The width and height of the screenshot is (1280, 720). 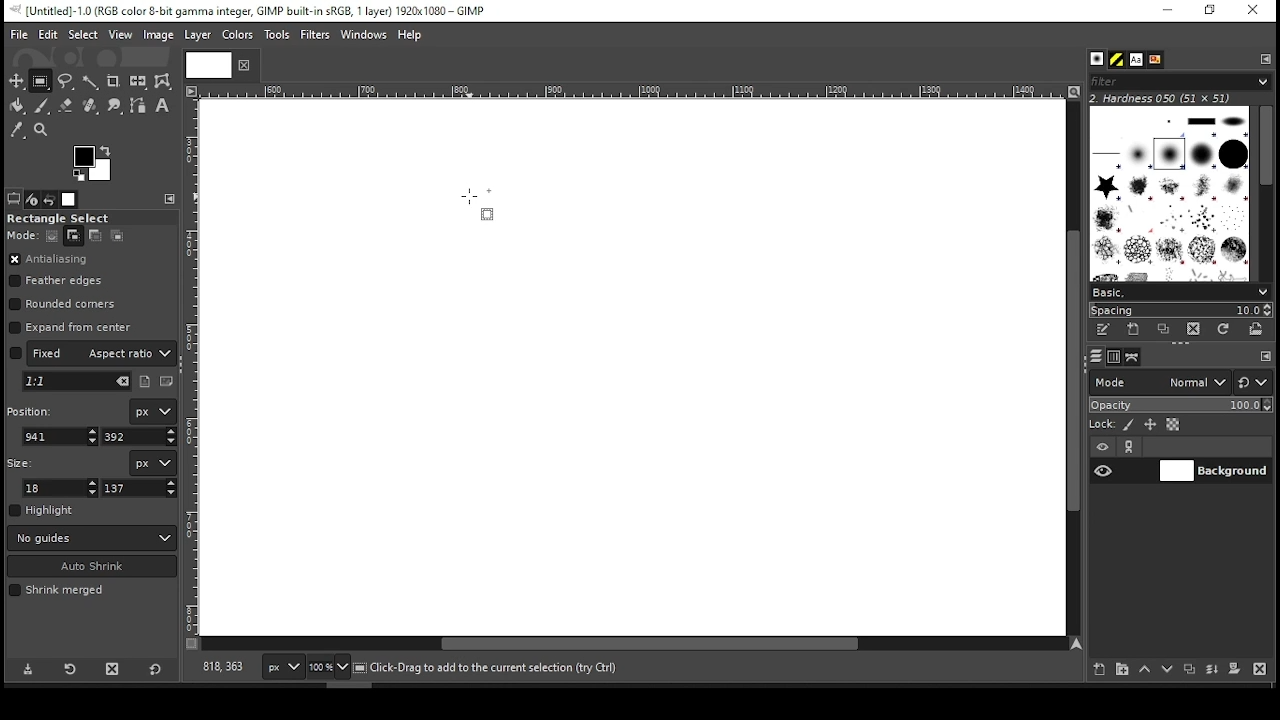 I want to click on merge layer, so click(x=1212, y=670).